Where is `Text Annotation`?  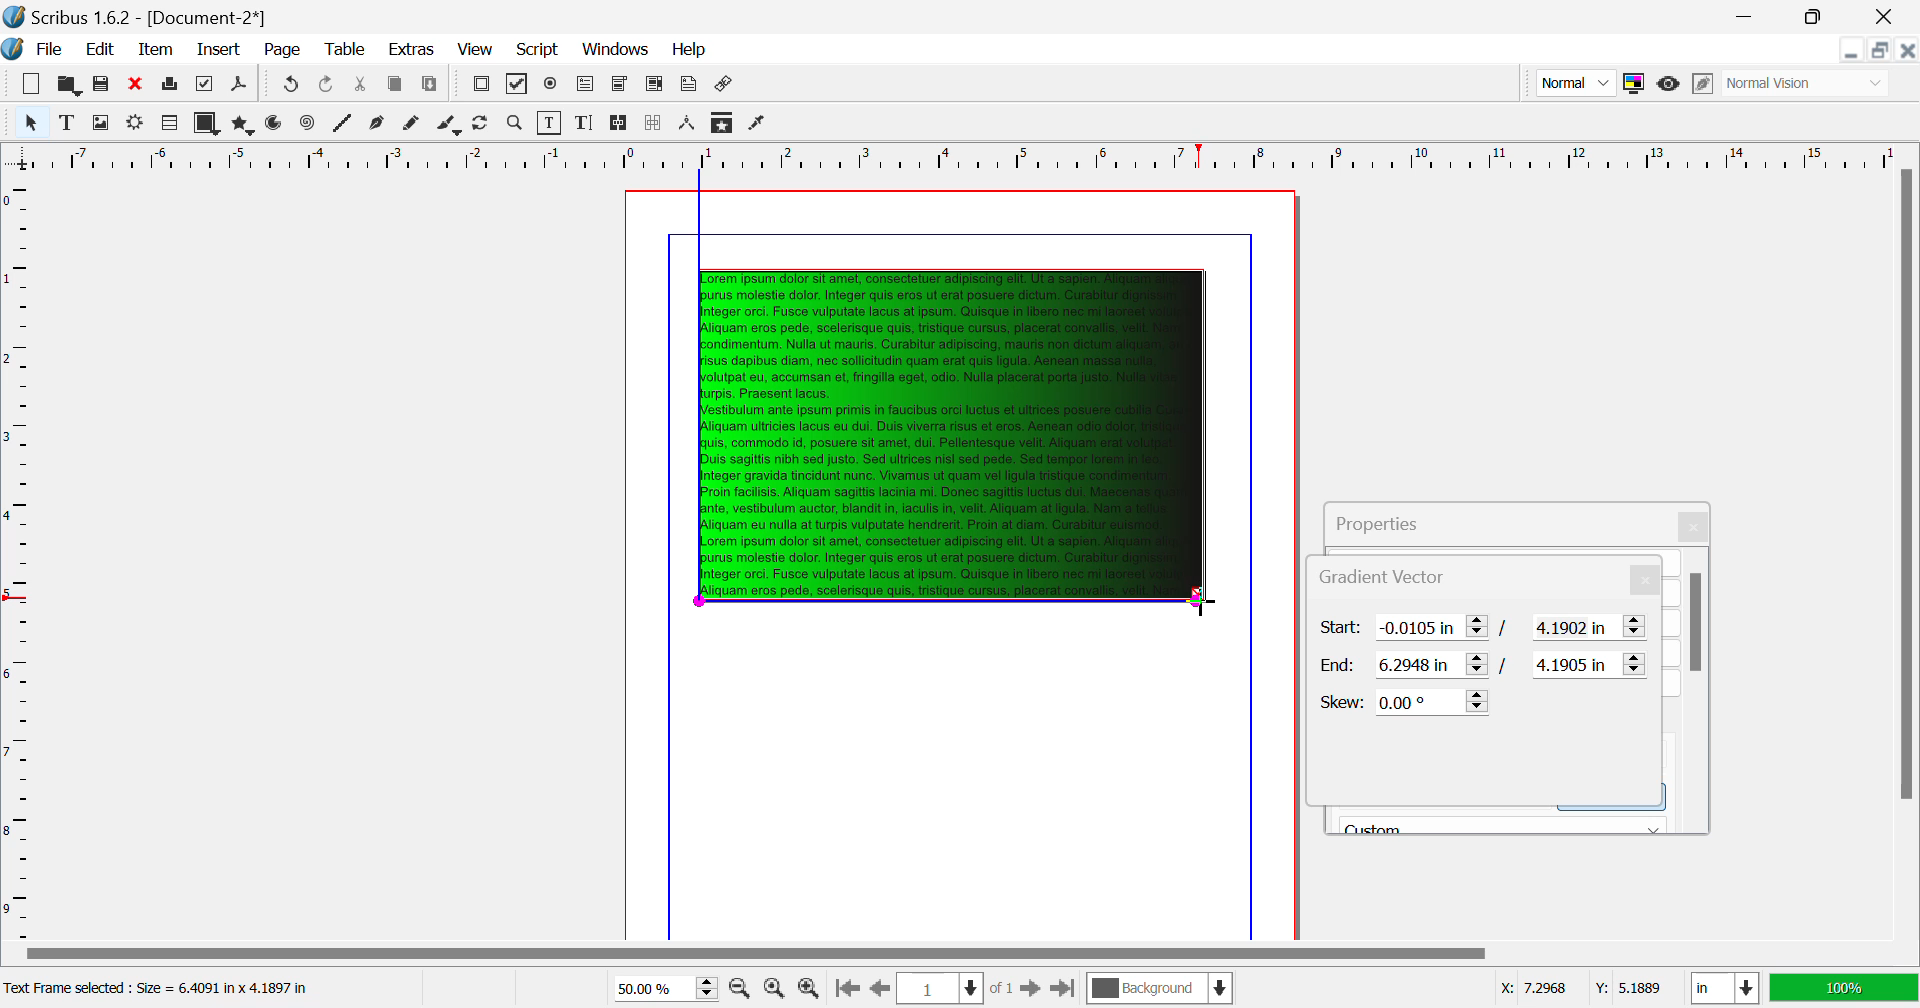 Text Annotation is located at coordinates (688, 86).